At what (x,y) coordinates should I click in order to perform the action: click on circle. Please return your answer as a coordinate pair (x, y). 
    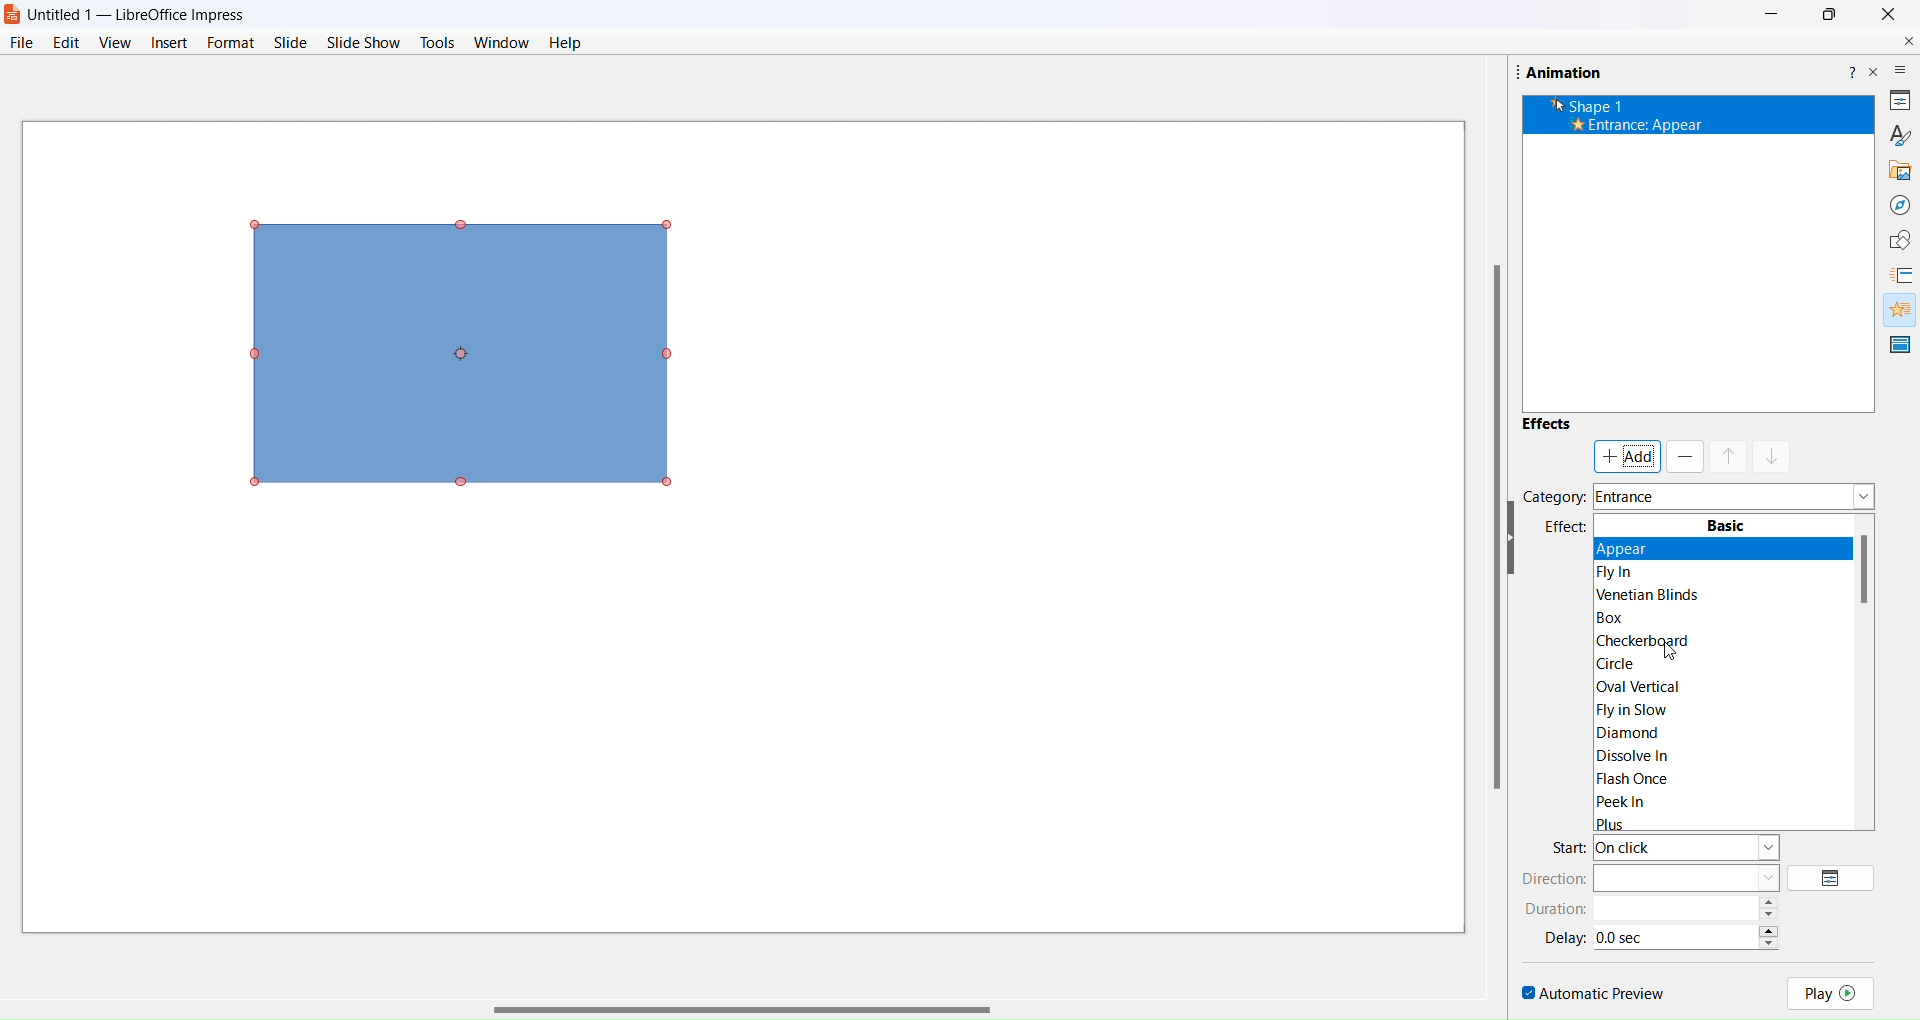
    Looking at the image, I should click on (1634, 660).